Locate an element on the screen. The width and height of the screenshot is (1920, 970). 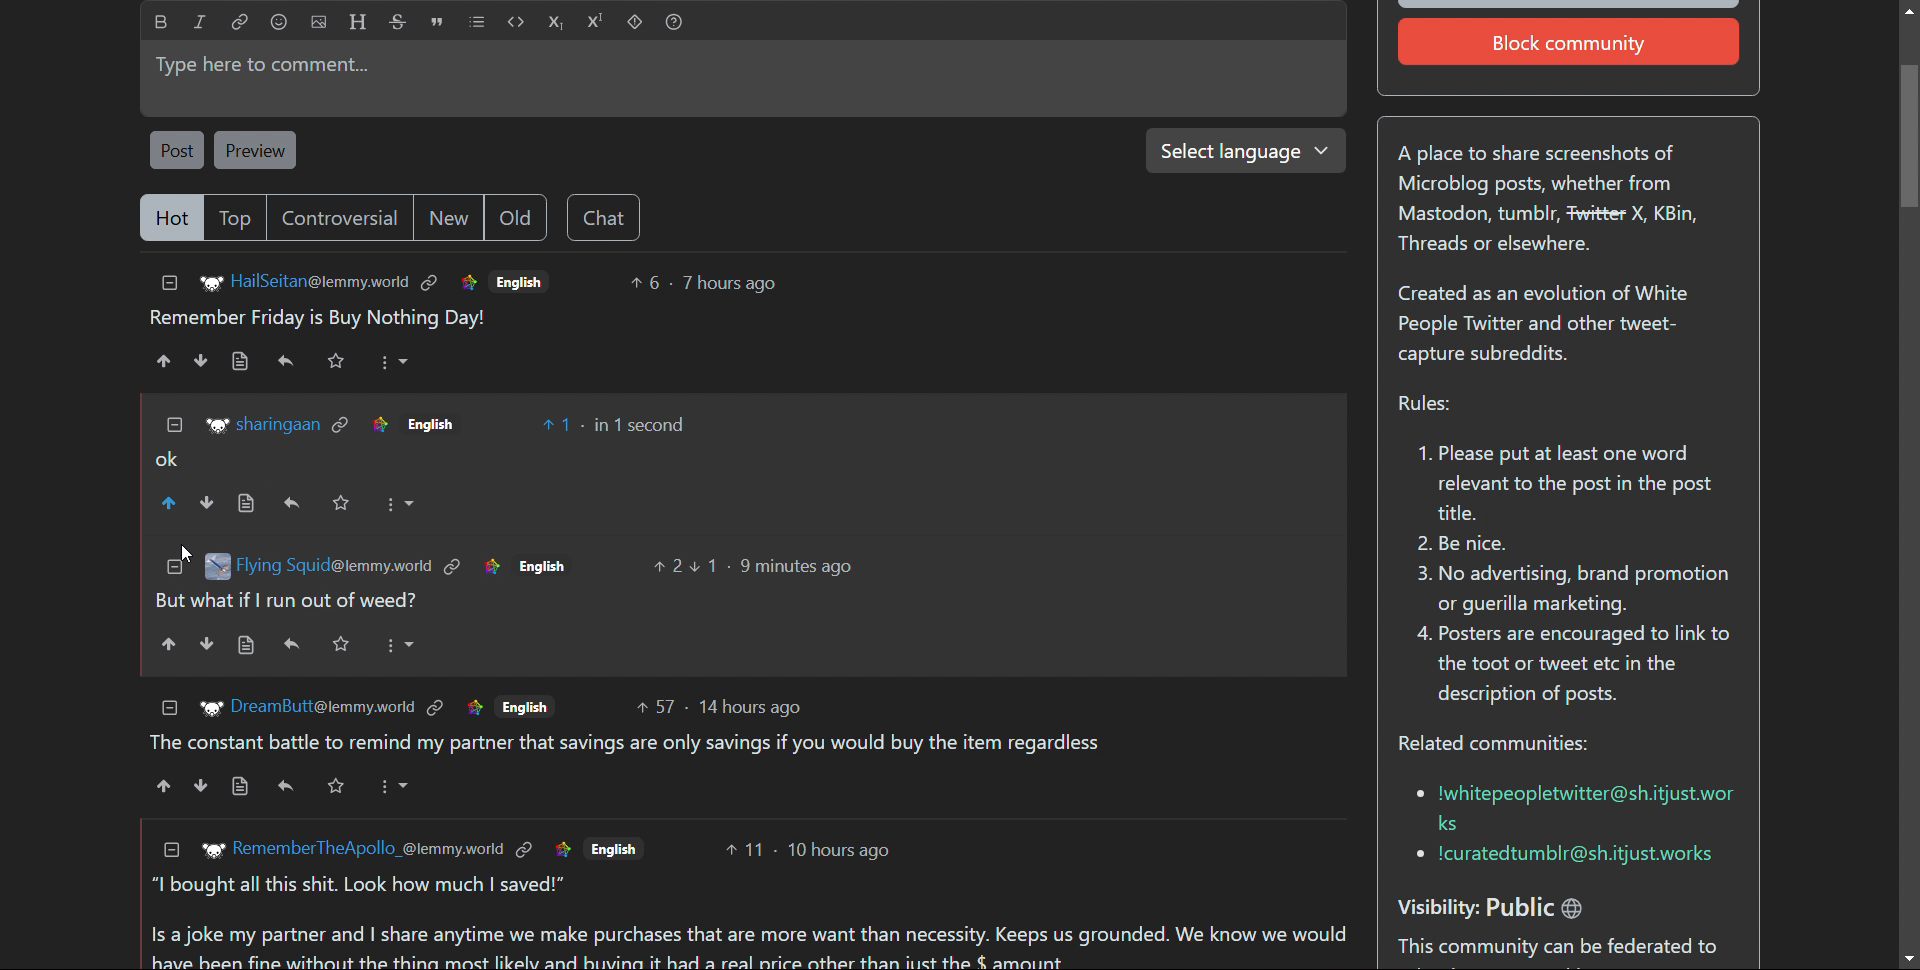
old is located at coordinates (515, 218).